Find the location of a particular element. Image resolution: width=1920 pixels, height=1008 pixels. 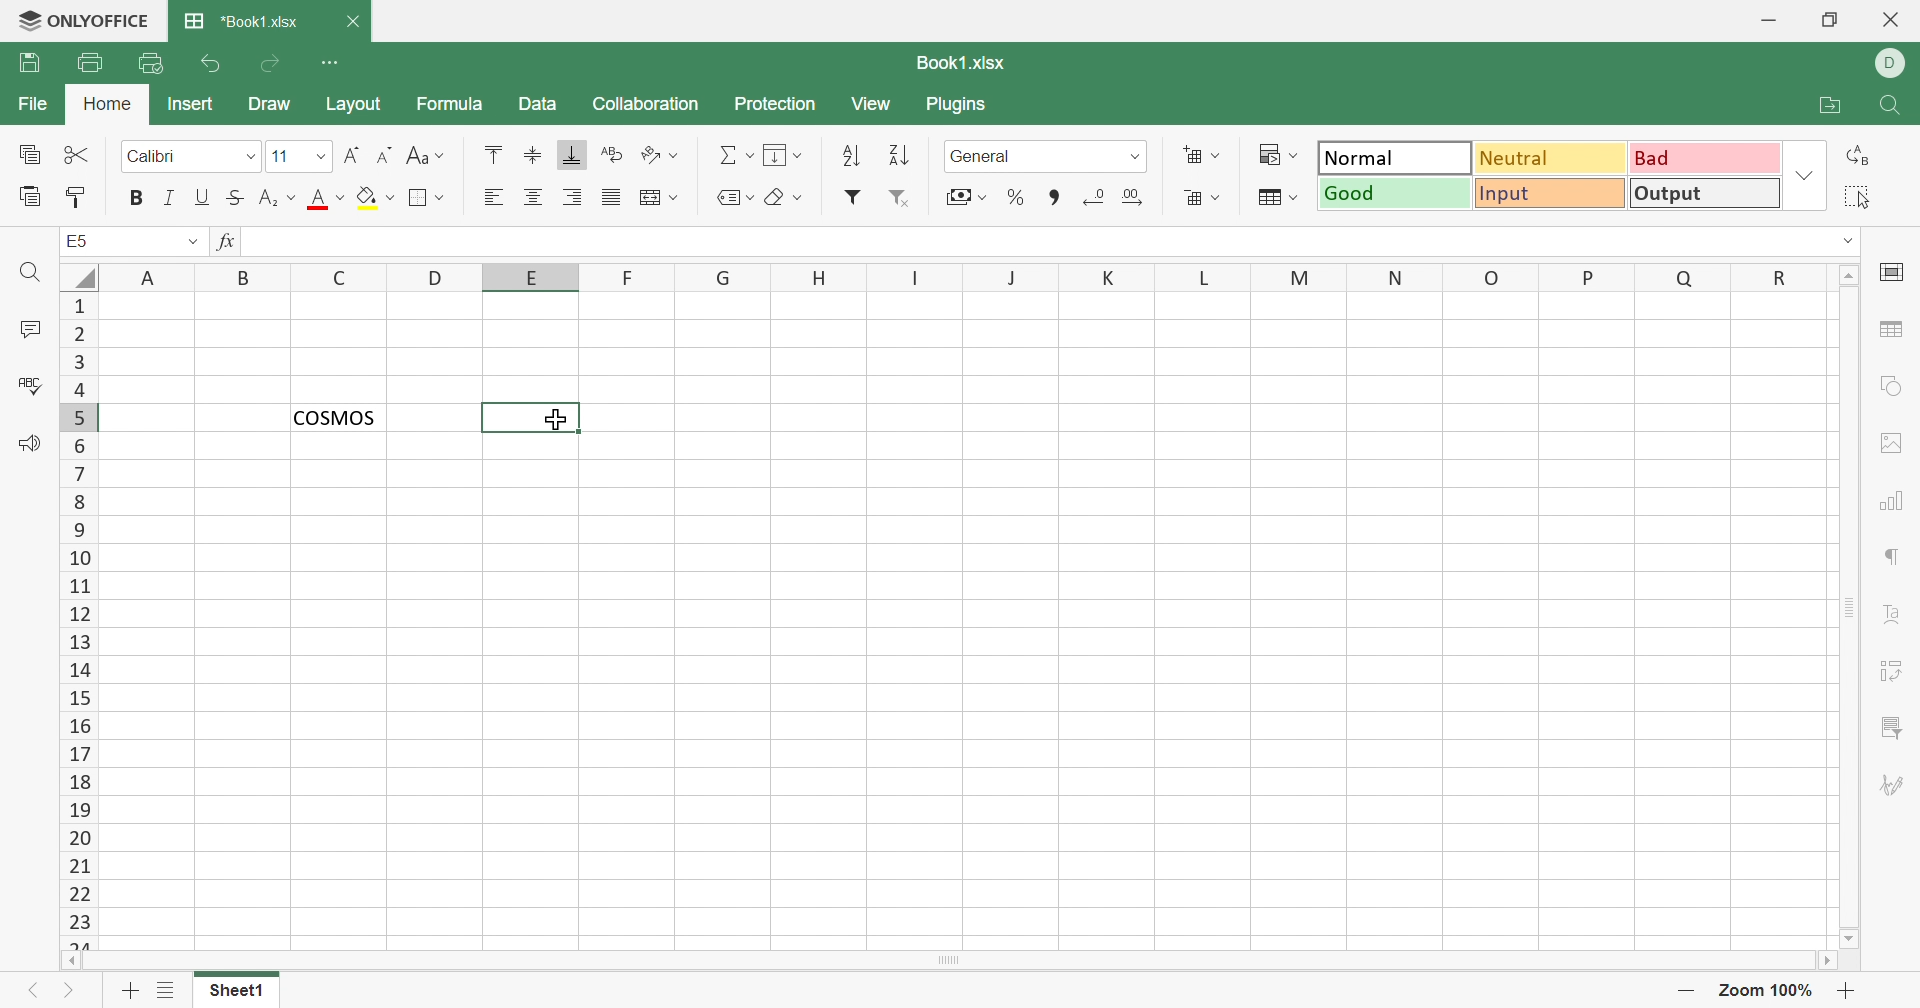

Normal is located at coordinates (1395, 156).